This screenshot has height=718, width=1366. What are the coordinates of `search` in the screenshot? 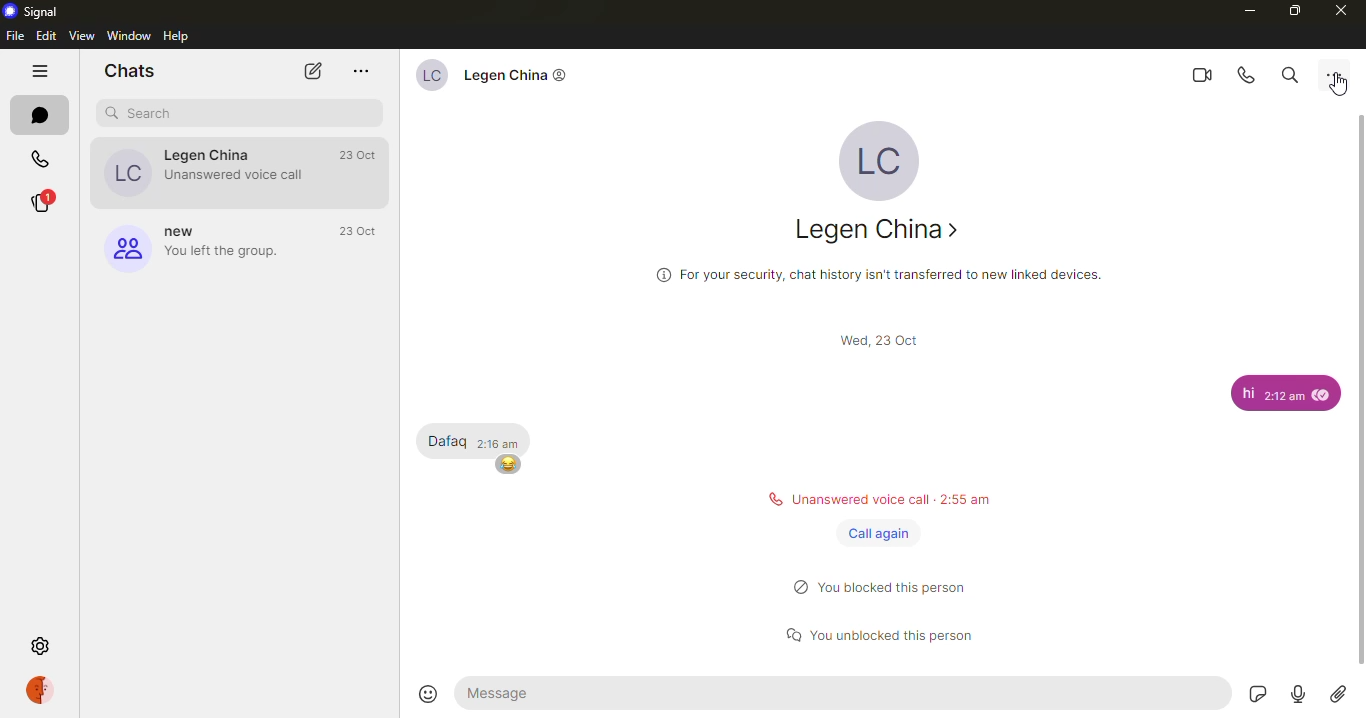 It's located at (151, 112).